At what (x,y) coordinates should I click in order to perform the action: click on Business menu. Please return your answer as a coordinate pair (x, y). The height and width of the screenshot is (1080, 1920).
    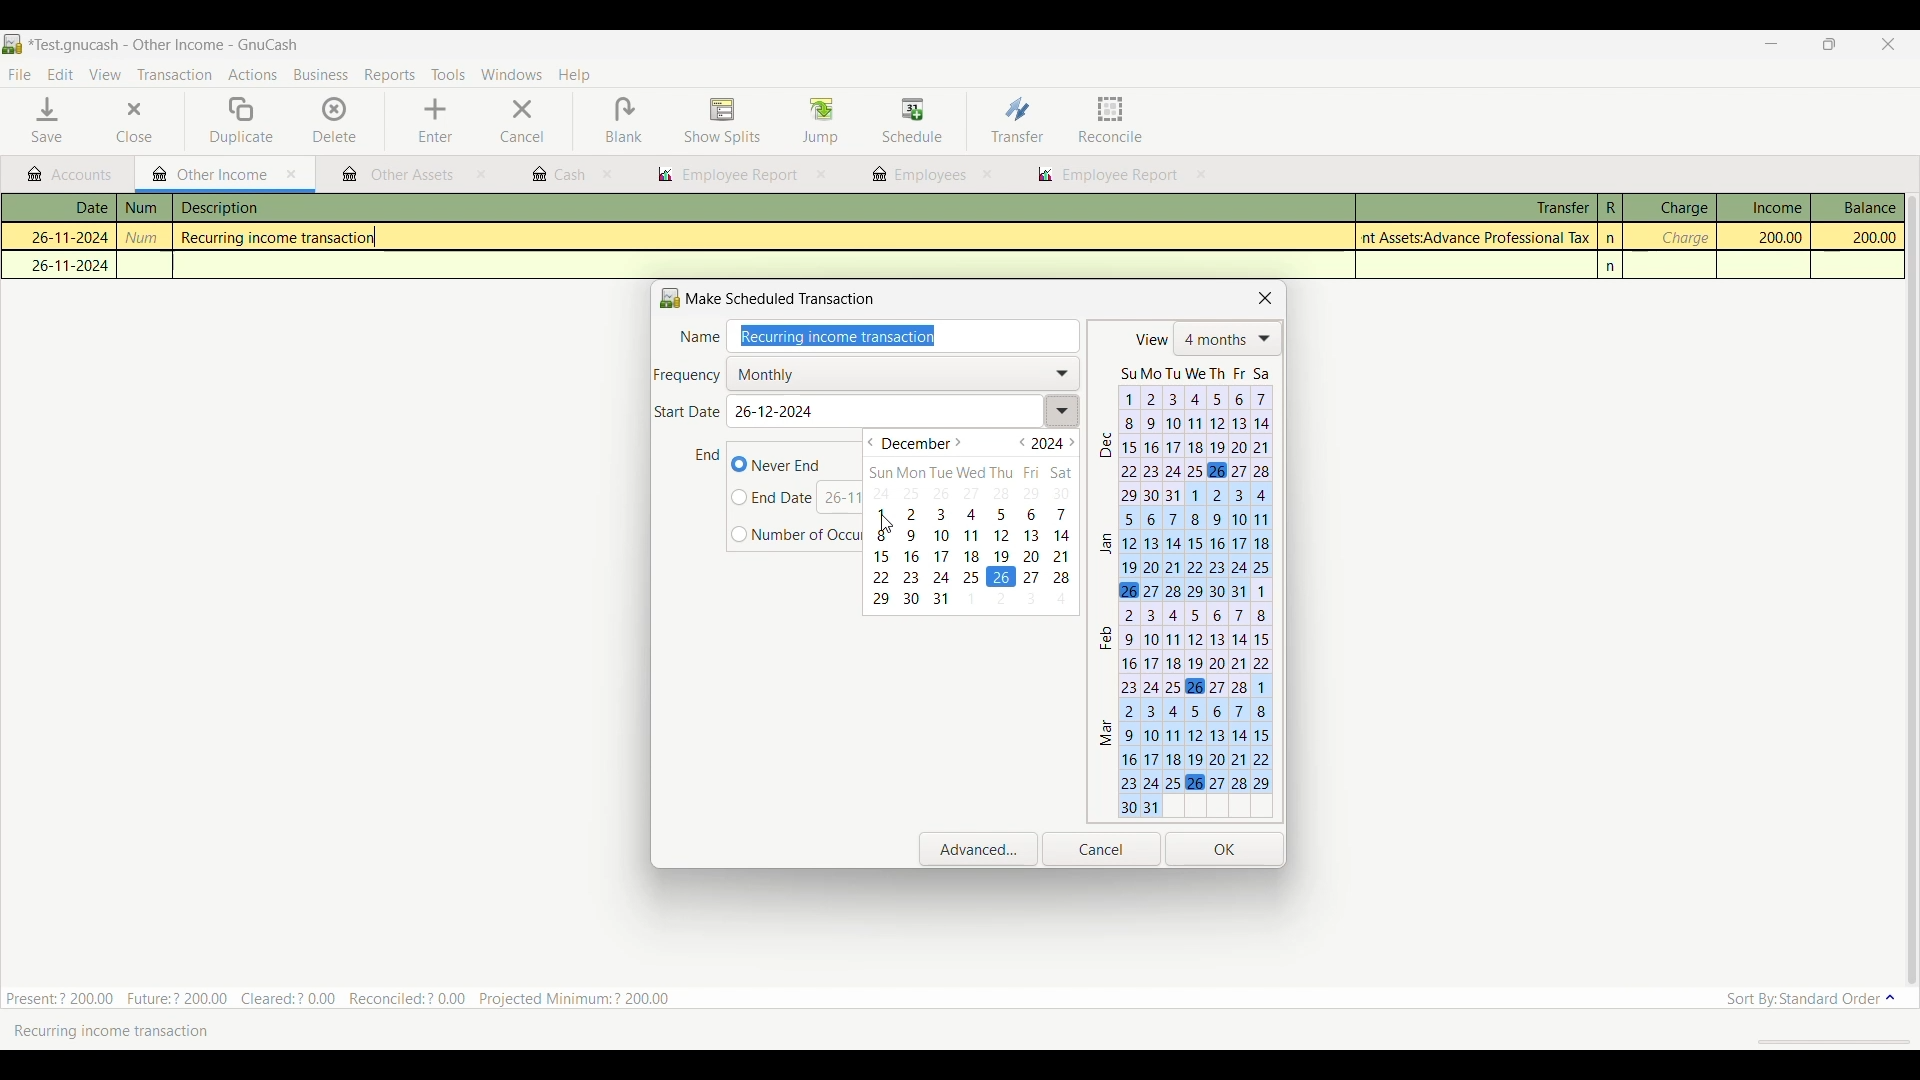
    Looking at the image, I should click on (321, 76).